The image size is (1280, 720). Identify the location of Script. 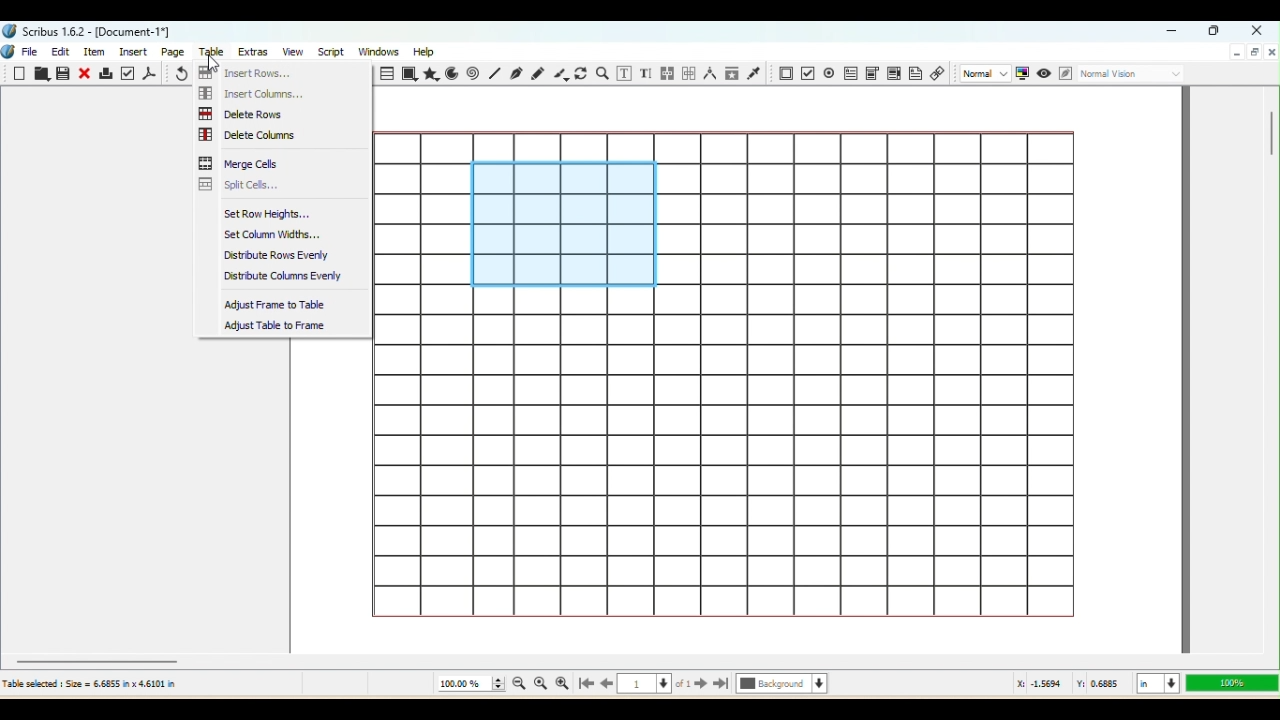
(330, 52).